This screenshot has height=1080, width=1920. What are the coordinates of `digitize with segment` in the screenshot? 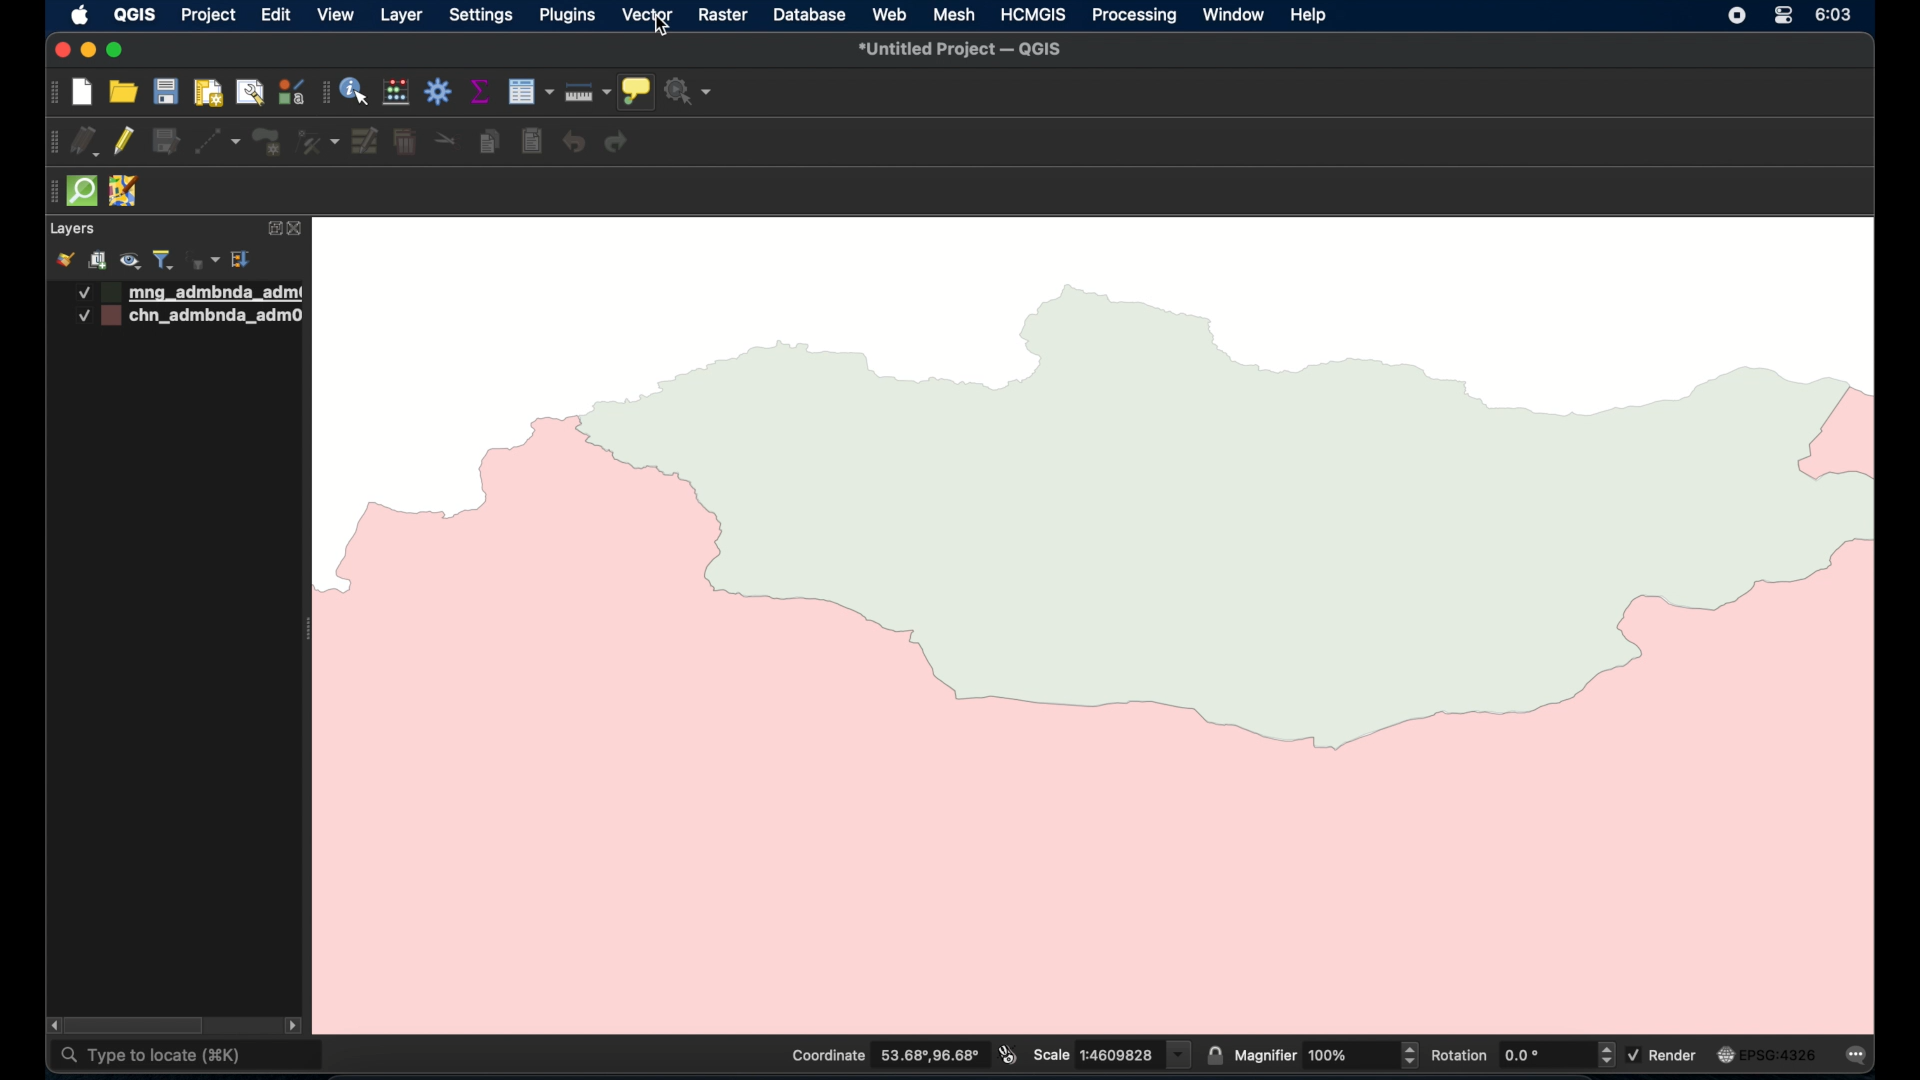 It's located at (217, 142).